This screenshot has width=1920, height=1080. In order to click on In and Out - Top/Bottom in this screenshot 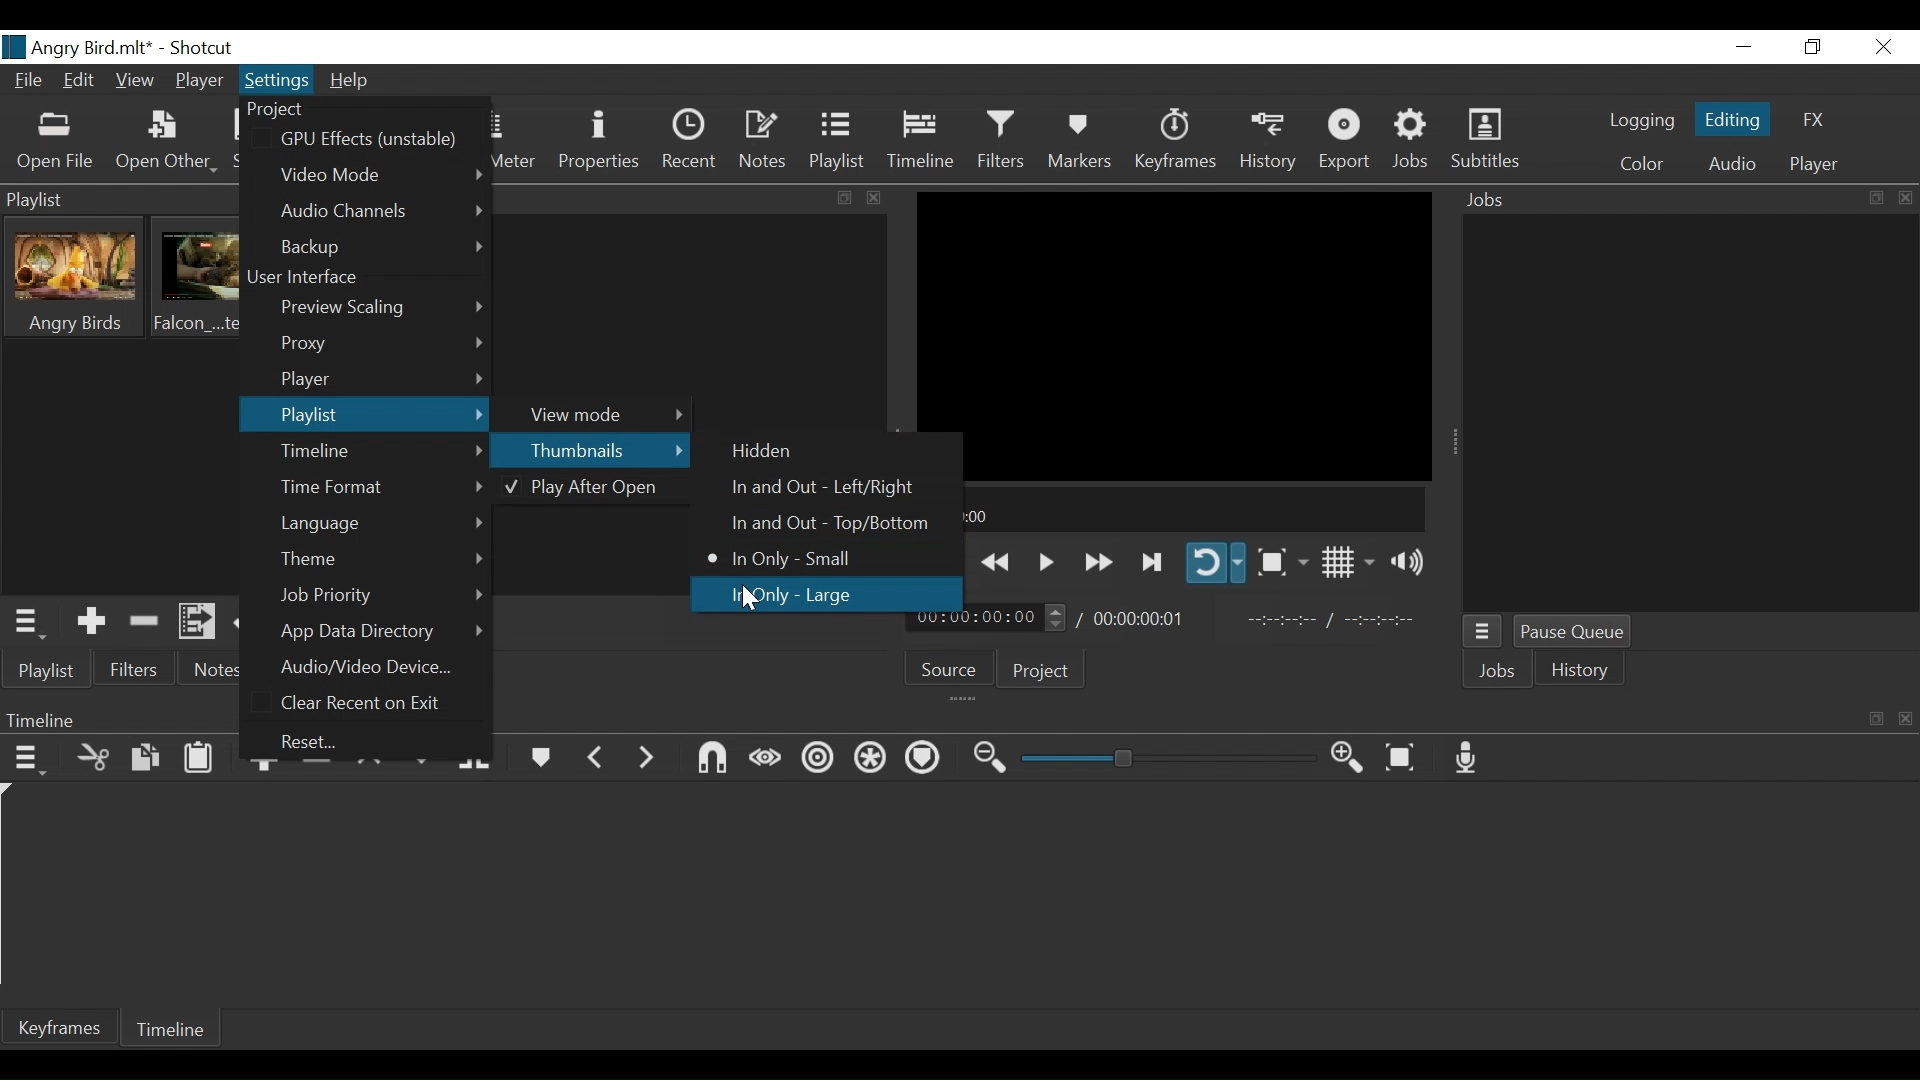, I will do `click(815, 525)`.